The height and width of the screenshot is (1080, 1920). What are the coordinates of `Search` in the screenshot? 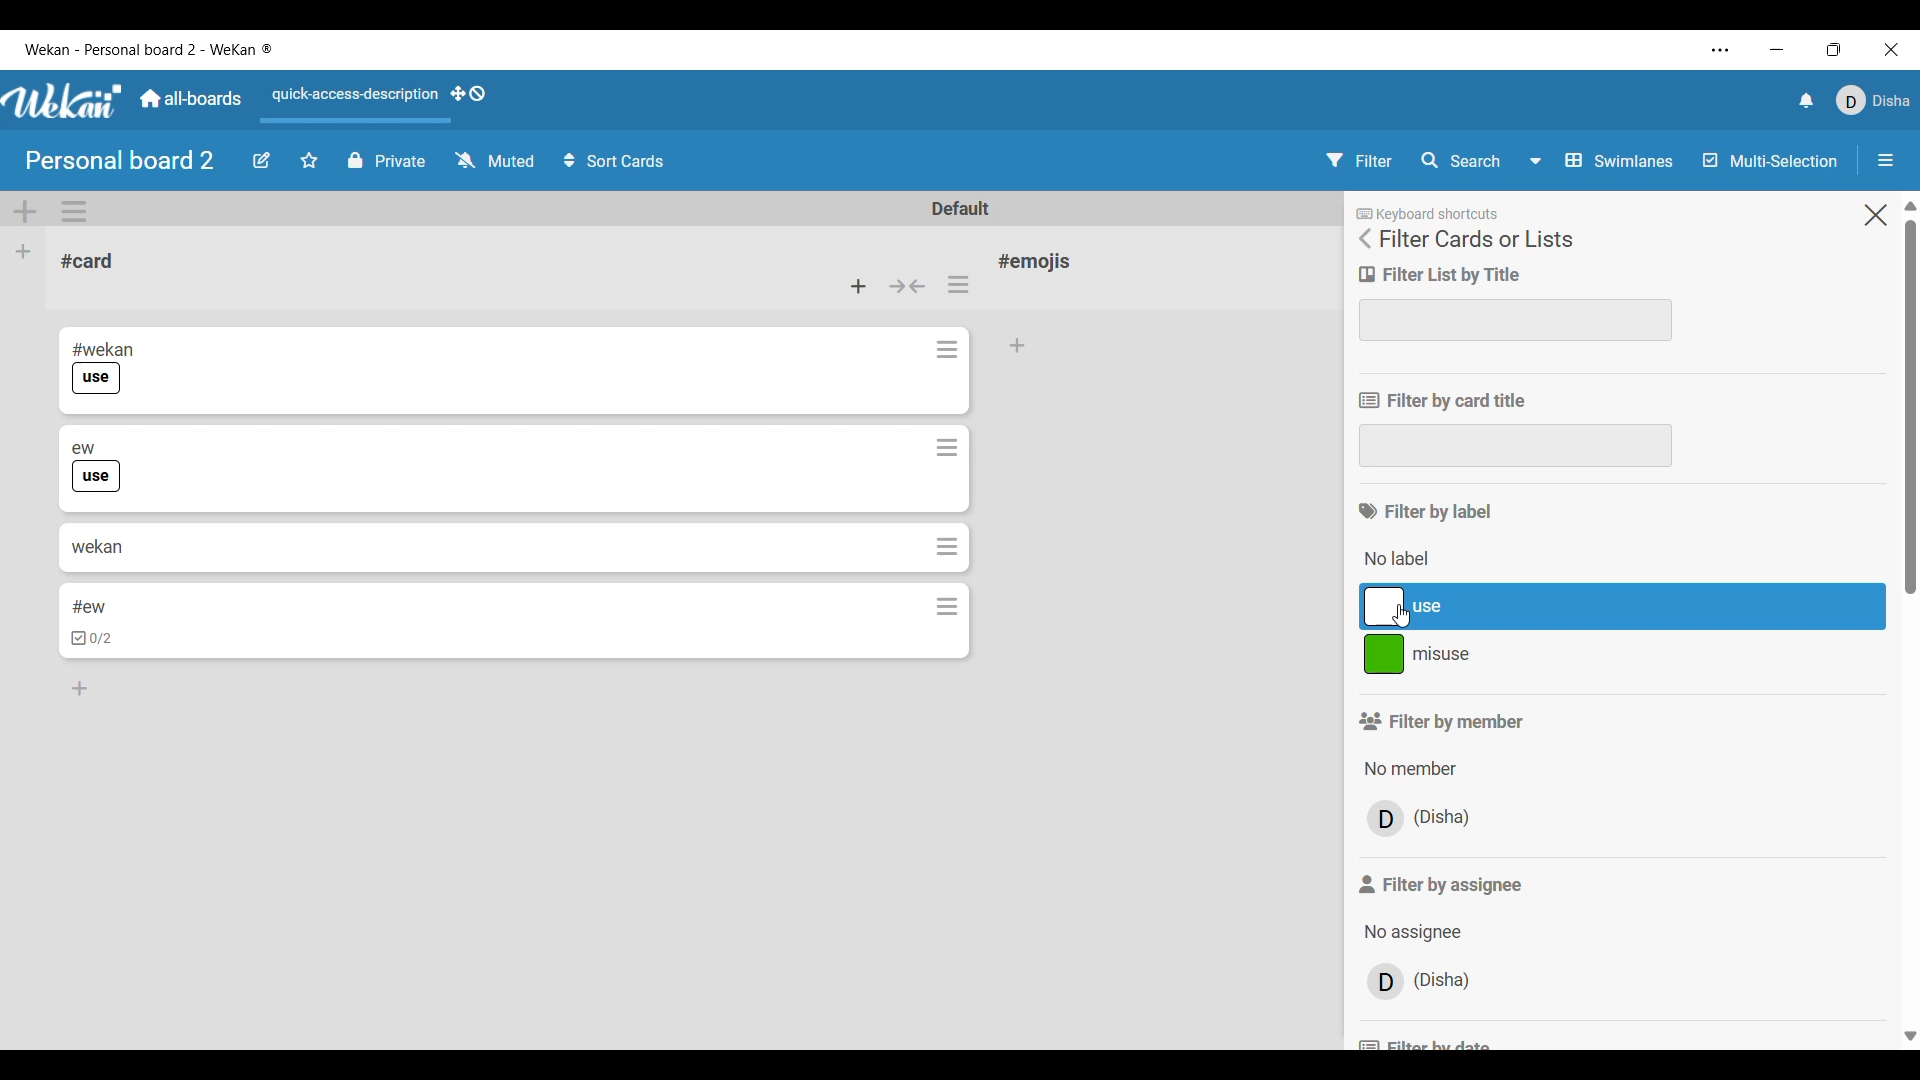 It's located at (1459, 159).